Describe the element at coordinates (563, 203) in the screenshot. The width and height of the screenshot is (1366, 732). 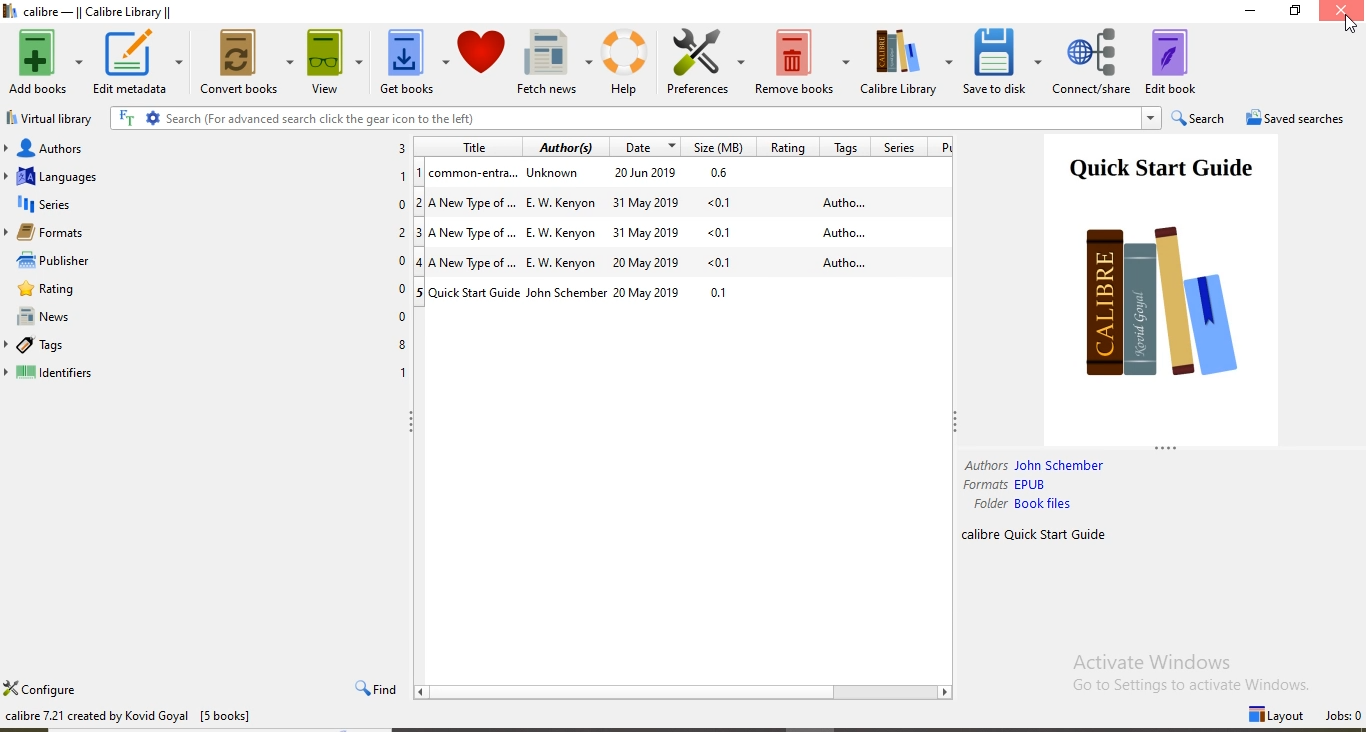
I see `E W Kenyon` at that location.